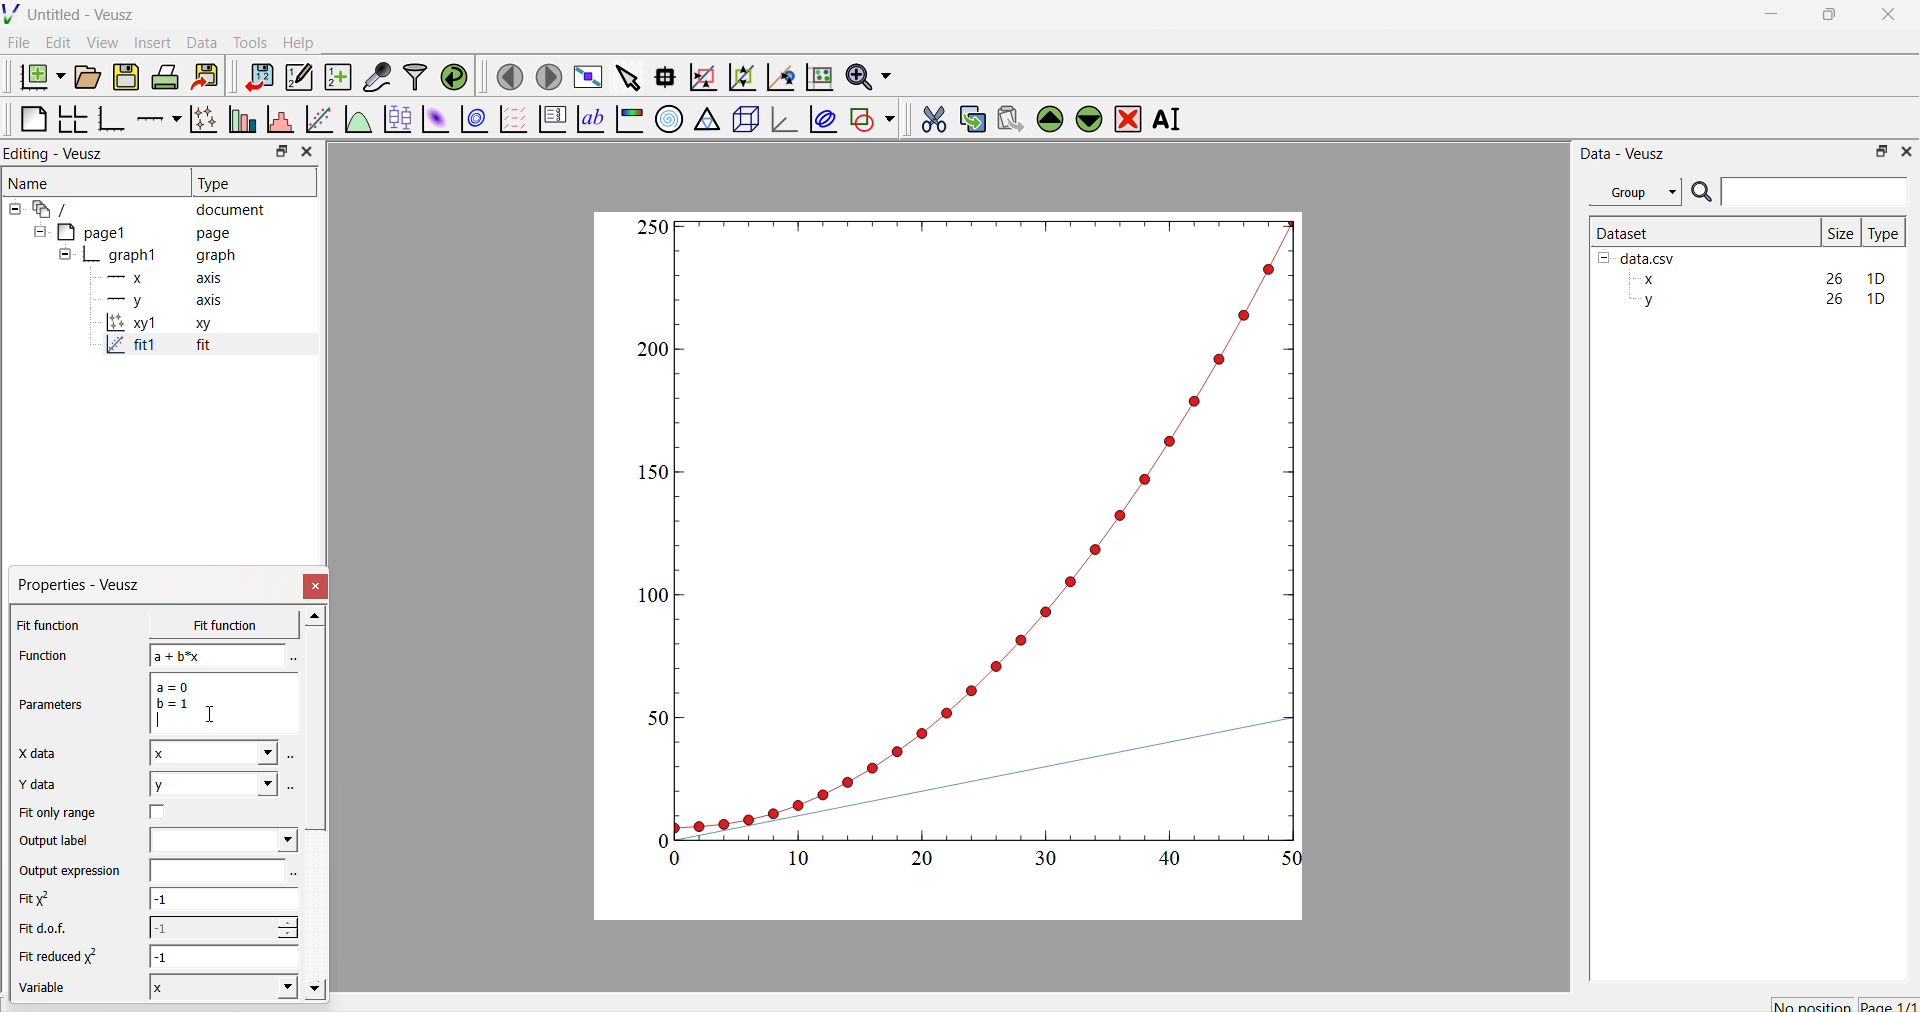  What do you see at coordinates (317, 586) in the screenshot?
I see `Close` at bounding box center [317, 586].